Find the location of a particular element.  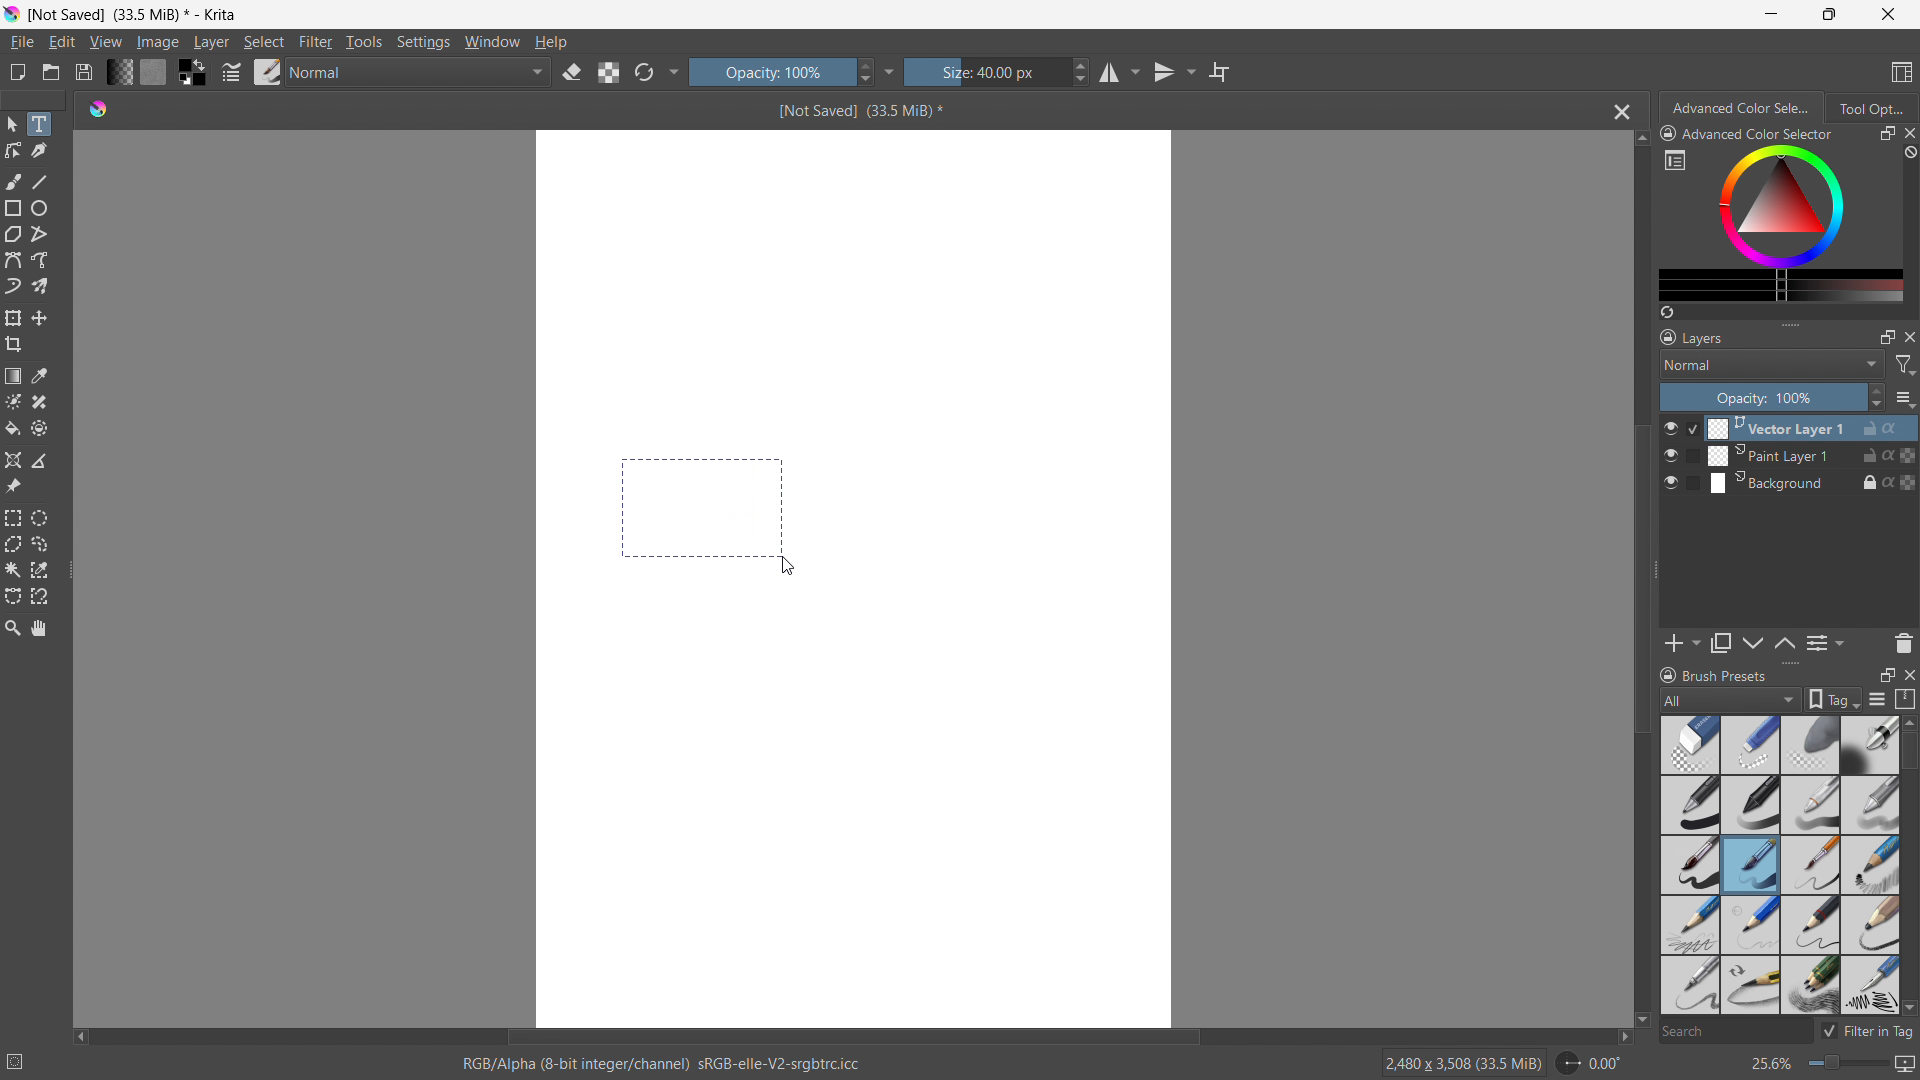

bold pen is located at coordinates (1689, 806).